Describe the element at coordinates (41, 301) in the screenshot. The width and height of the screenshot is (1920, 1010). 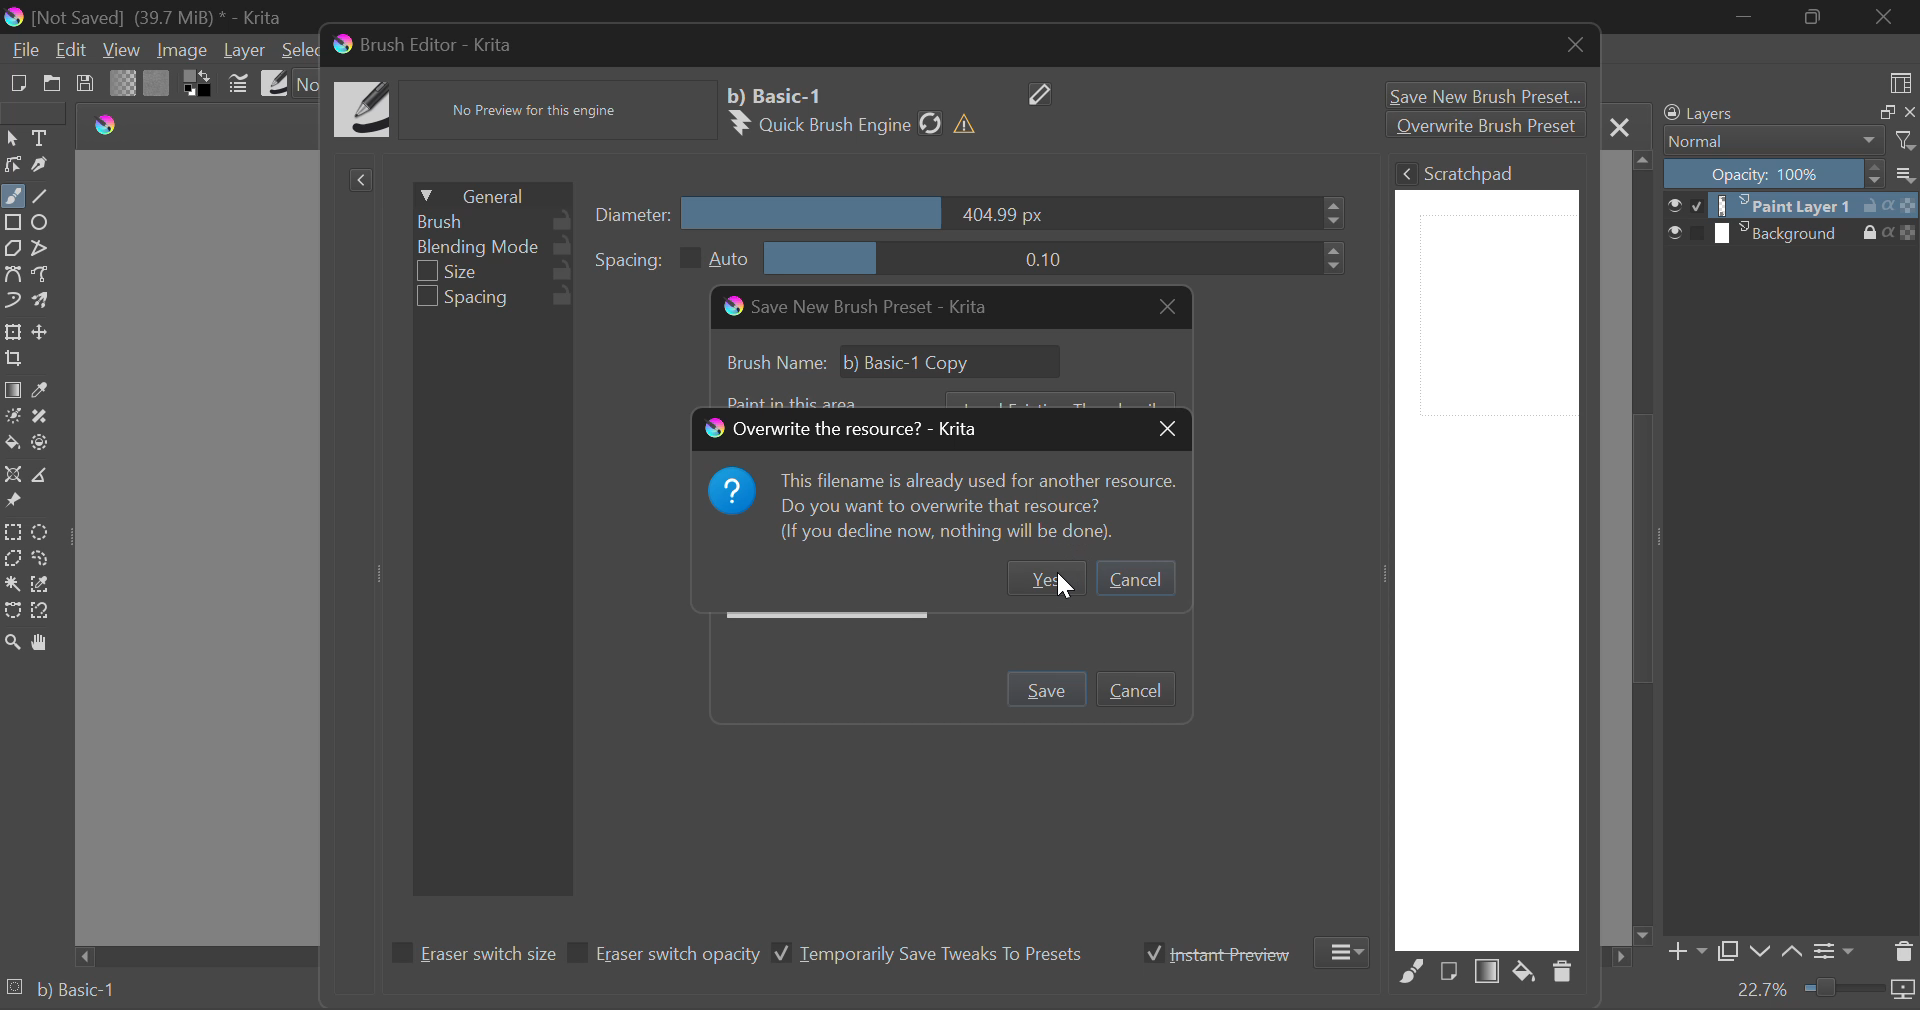
I see `Multibrush Tool` at that location.